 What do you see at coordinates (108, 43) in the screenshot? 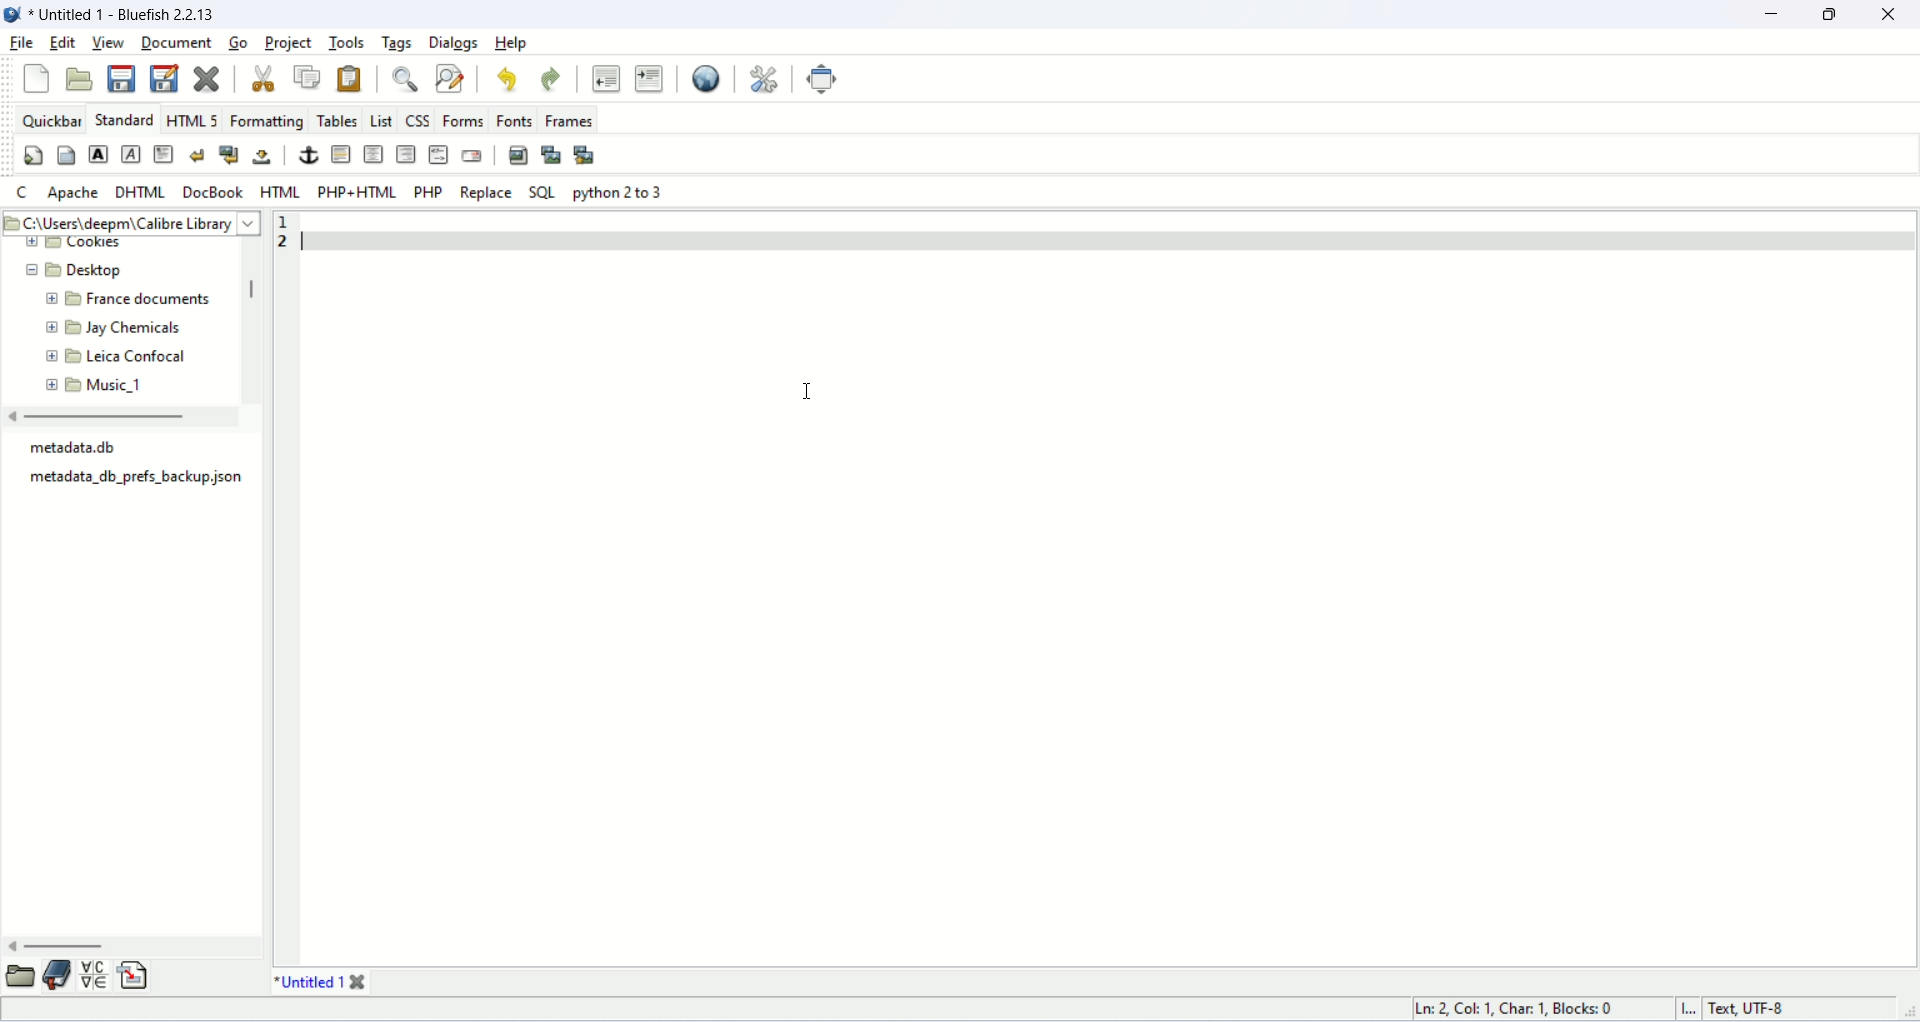
I see `view` at bounding box center [108, 43].